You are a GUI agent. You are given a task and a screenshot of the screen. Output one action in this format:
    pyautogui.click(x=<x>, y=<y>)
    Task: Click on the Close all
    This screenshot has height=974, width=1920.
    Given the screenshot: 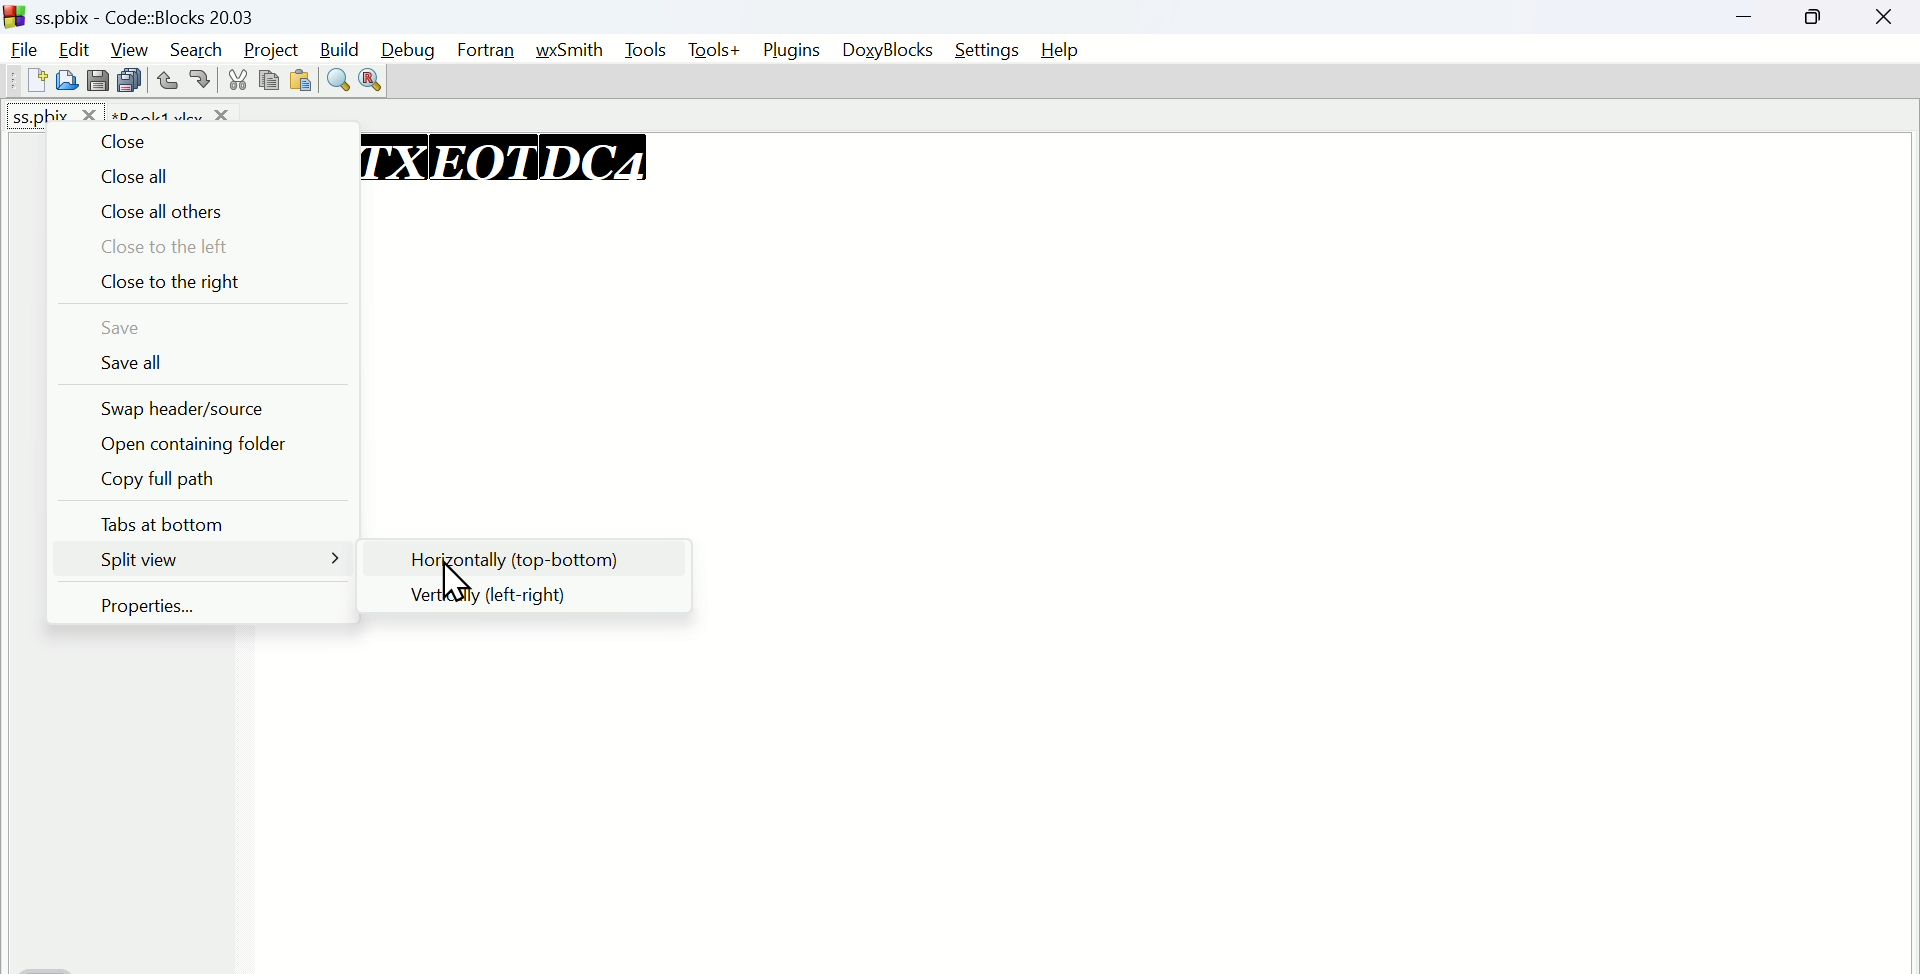 What is the action you would take?
    pyautogui.click(x=198, y=176)
    